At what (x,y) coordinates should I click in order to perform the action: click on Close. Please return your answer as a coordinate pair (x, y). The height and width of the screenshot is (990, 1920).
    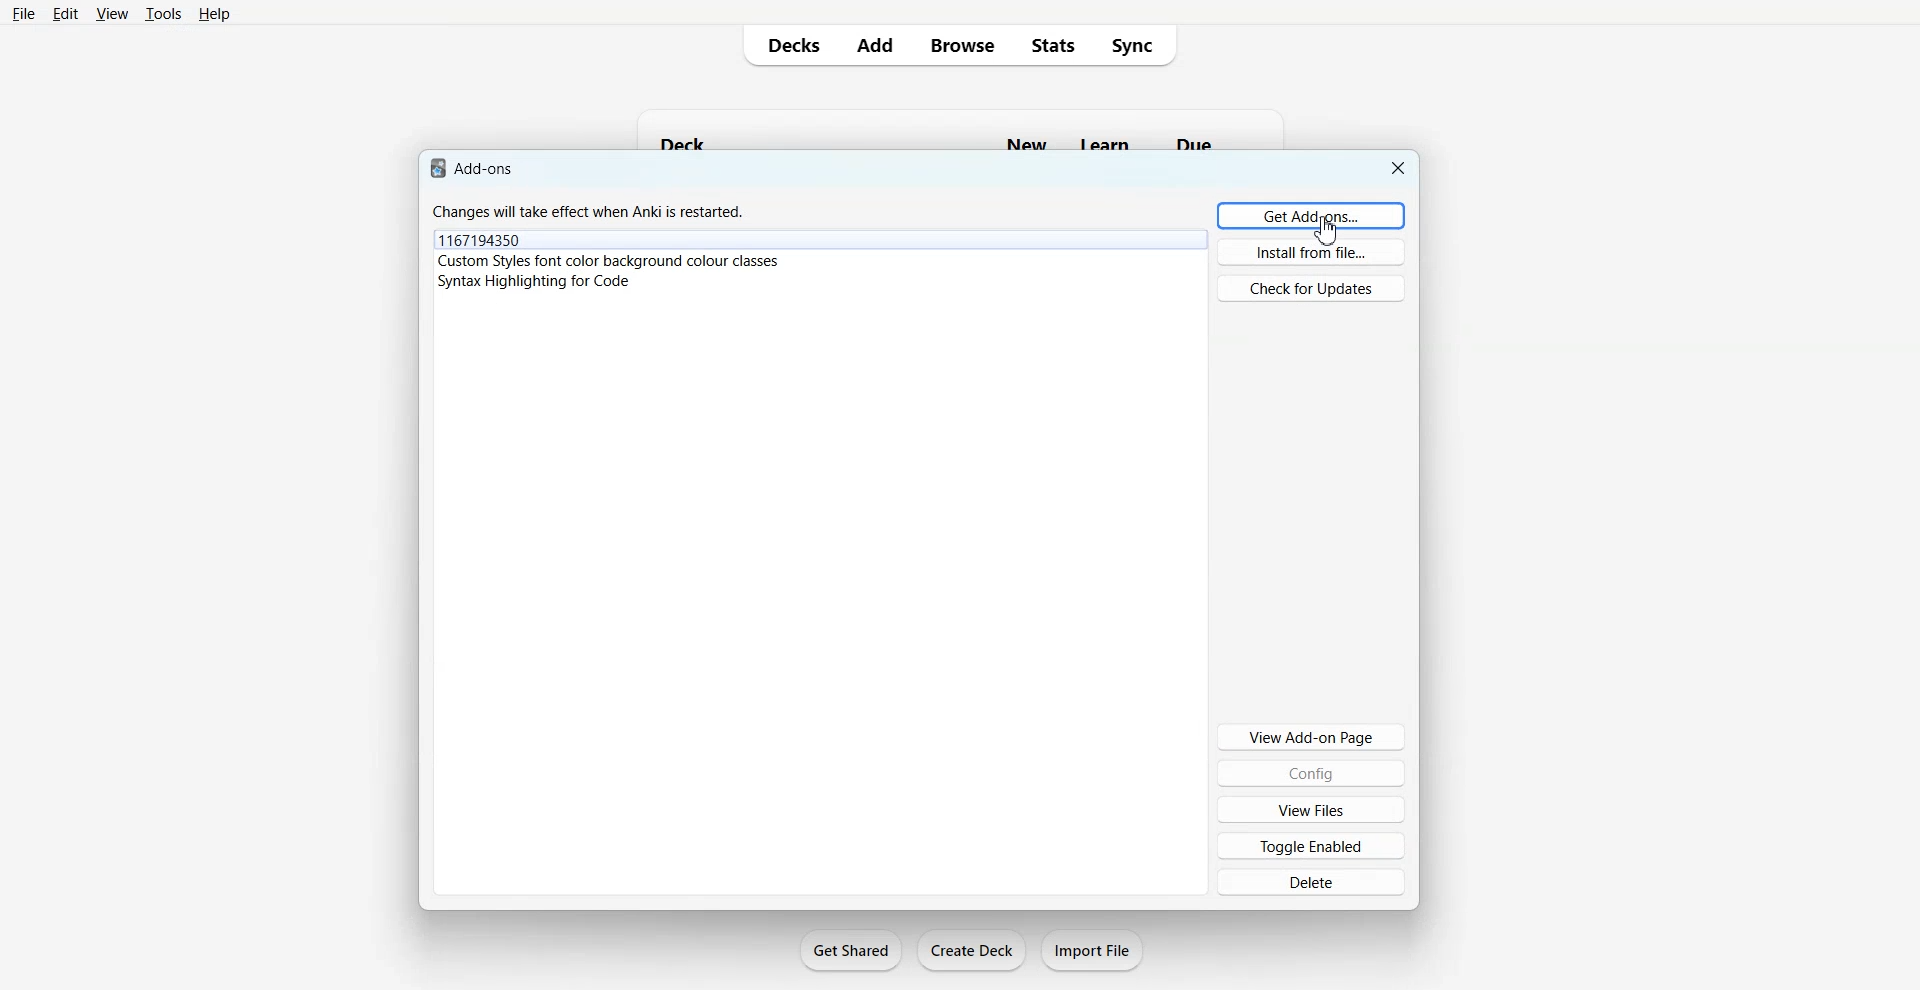
    Looking at the image, I should click on (1397, 165).